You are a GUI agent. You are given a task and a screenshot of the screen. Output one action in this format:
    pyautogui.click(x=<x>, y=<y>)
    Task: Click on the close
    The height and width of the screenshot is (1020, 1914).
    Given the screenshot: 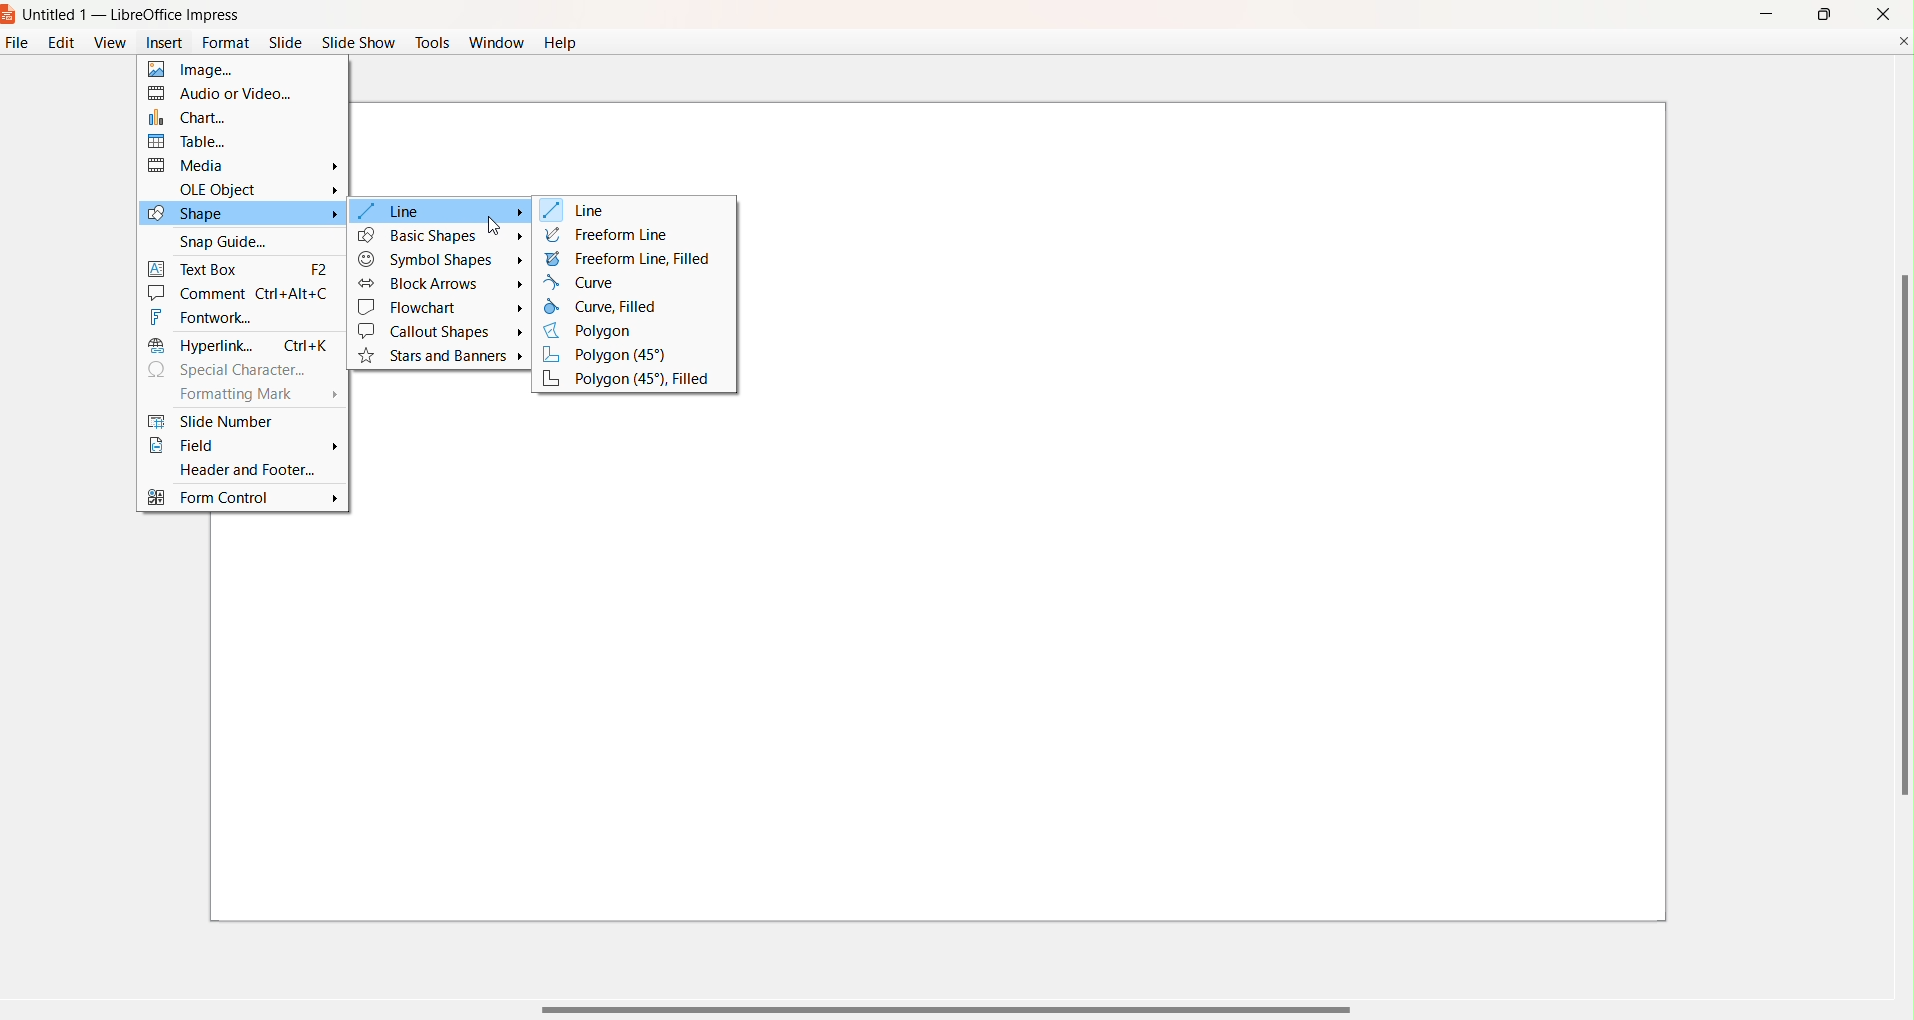 What is the action you would take?
    pyautogui.click(x=1884, y=13)
    